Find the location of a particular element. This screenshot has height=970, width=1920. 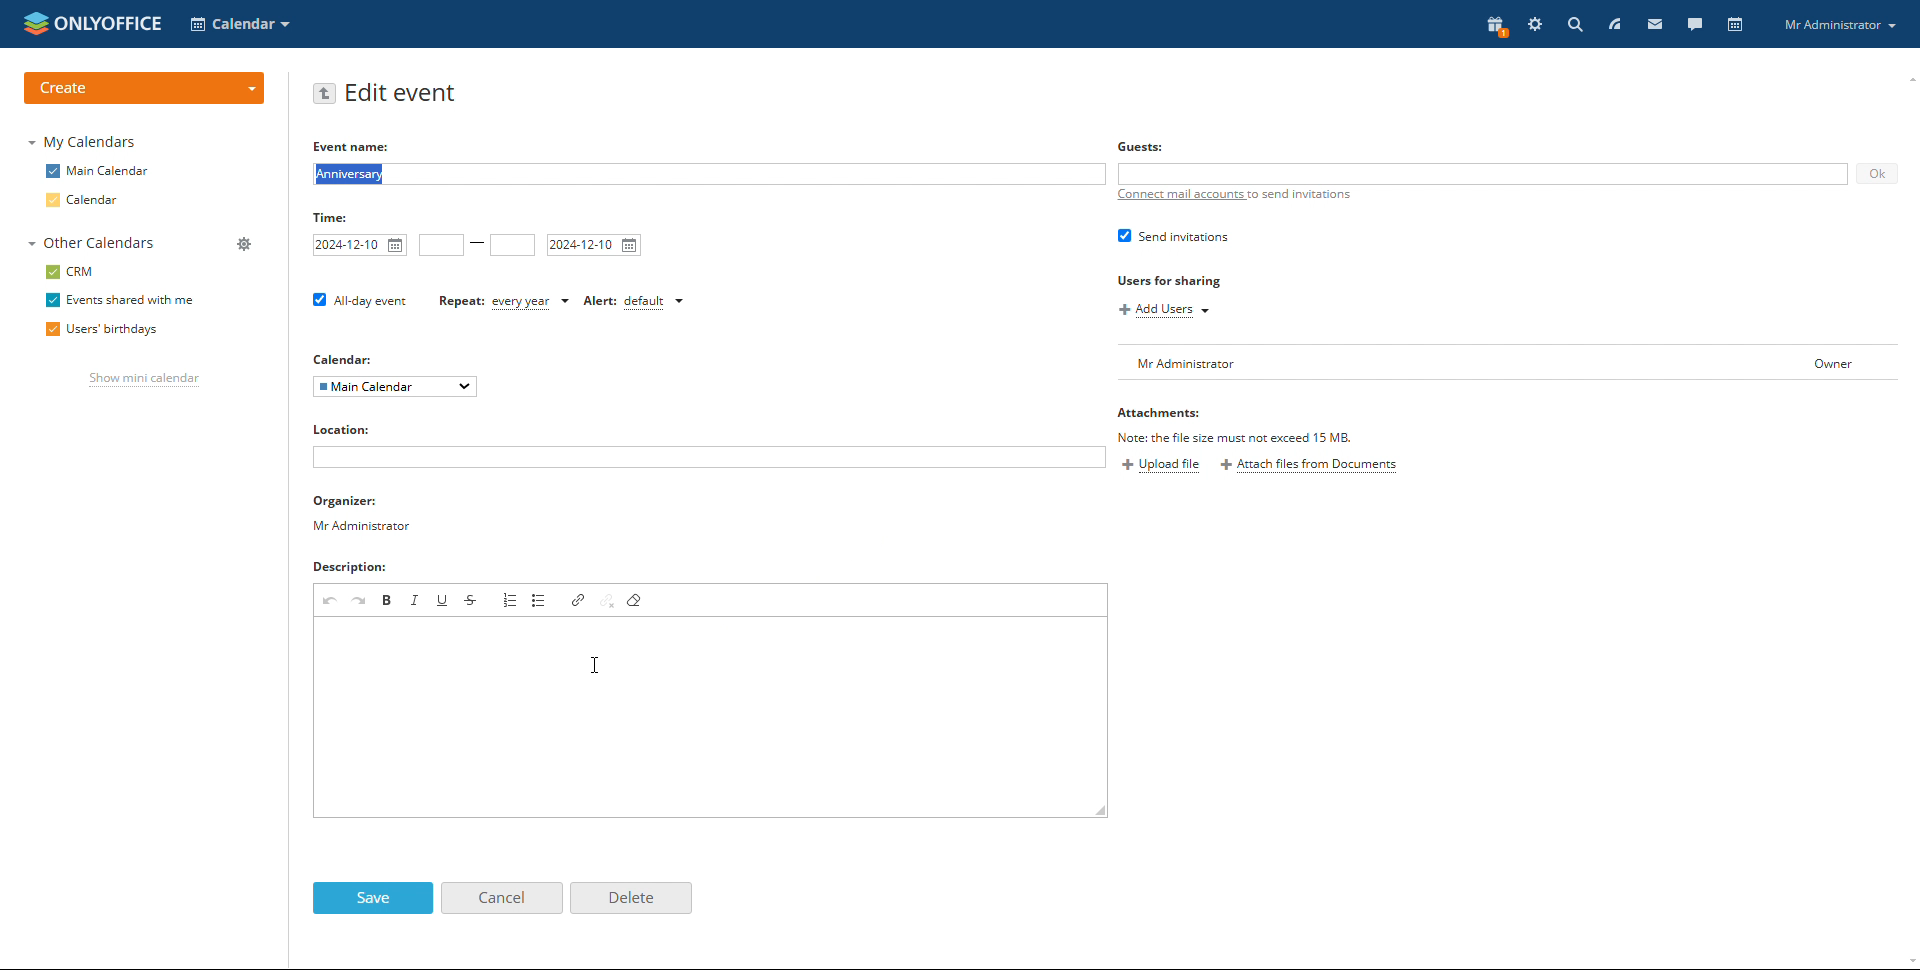

strikethrough is located at coordinates (470, 599).